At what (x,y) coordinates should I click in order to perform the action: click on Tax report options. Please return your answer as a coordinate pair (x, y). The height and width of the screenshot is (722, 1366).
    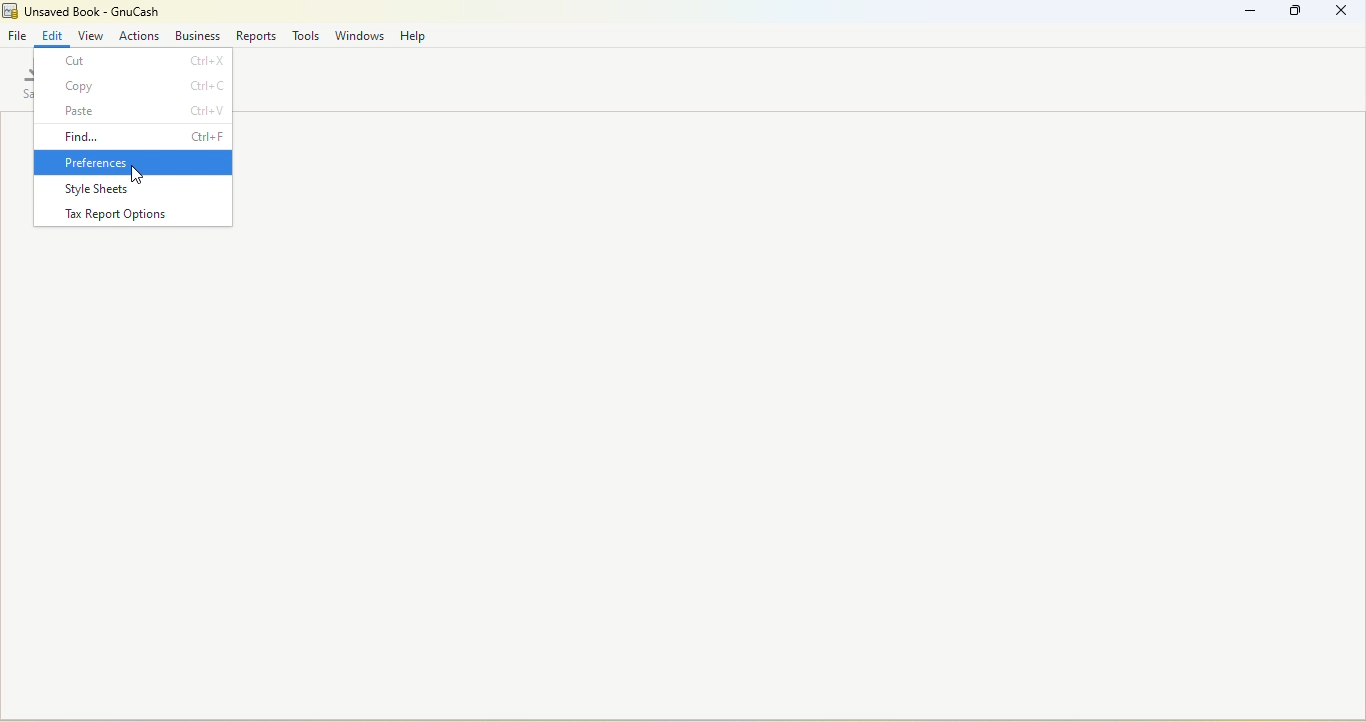
    Looking at the image, I should click on (134, 213).